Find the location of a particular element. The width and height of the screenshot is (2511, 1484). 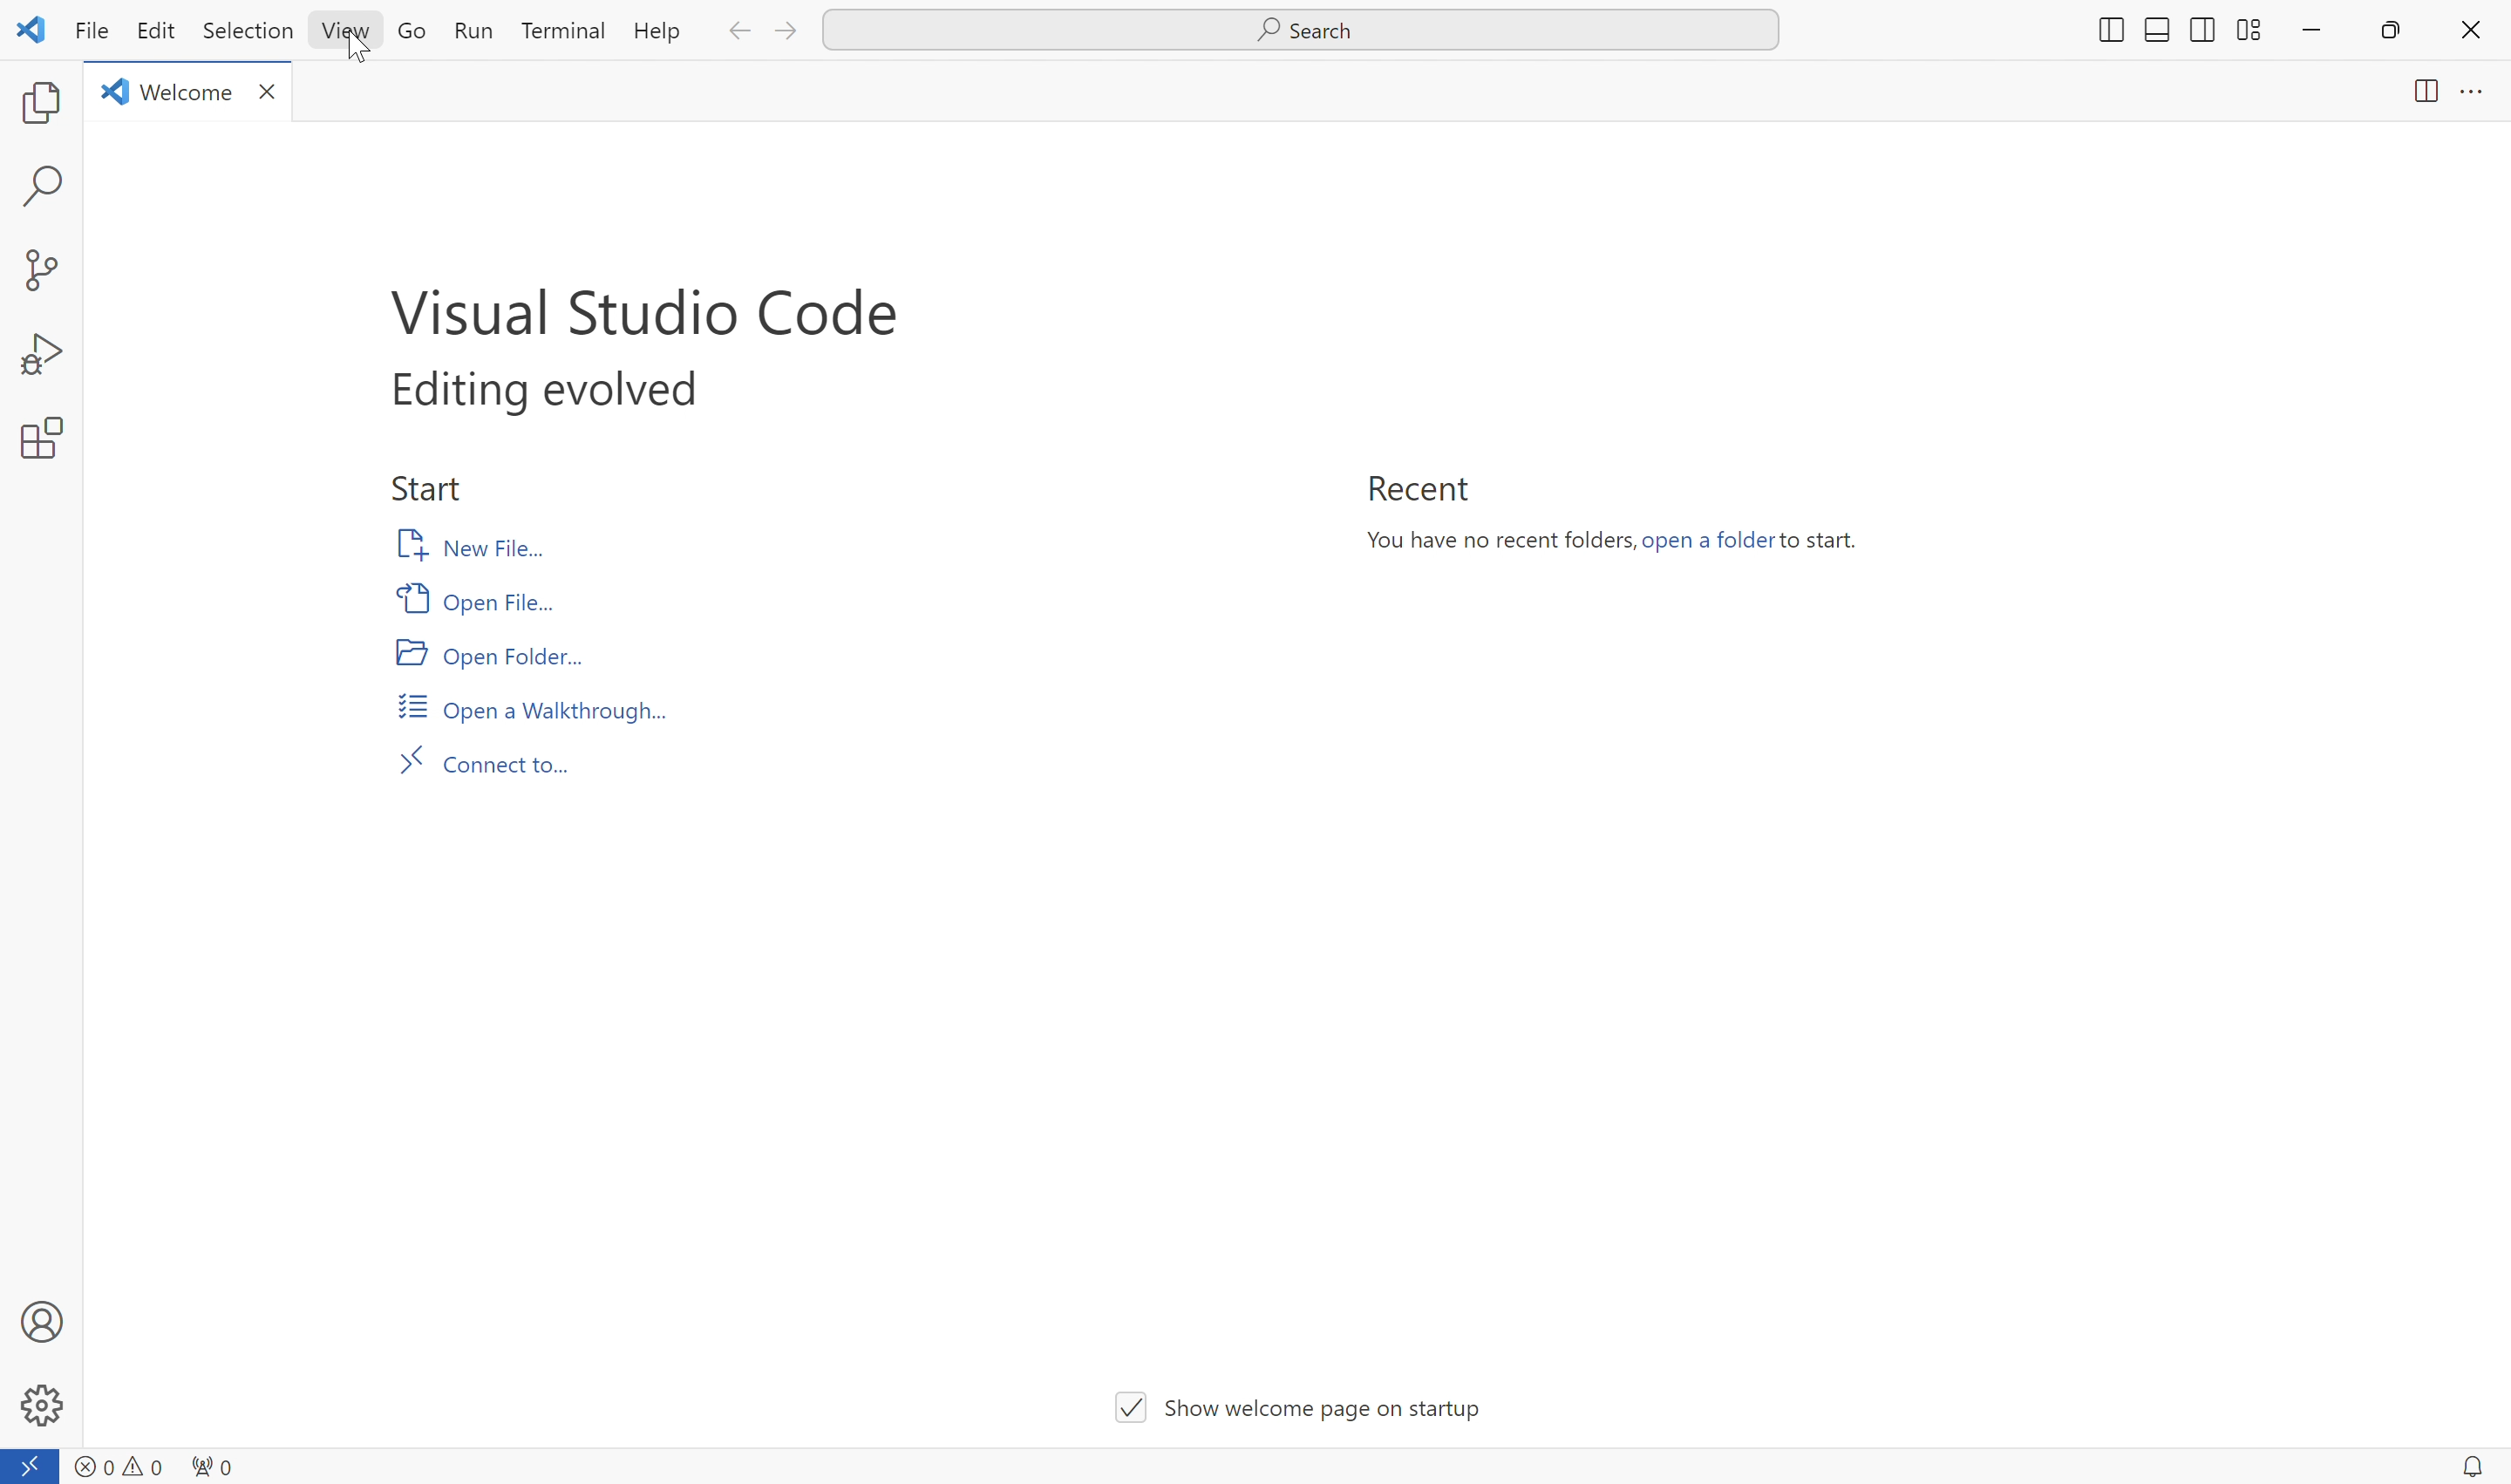

start is located at coordinates (434, 491).